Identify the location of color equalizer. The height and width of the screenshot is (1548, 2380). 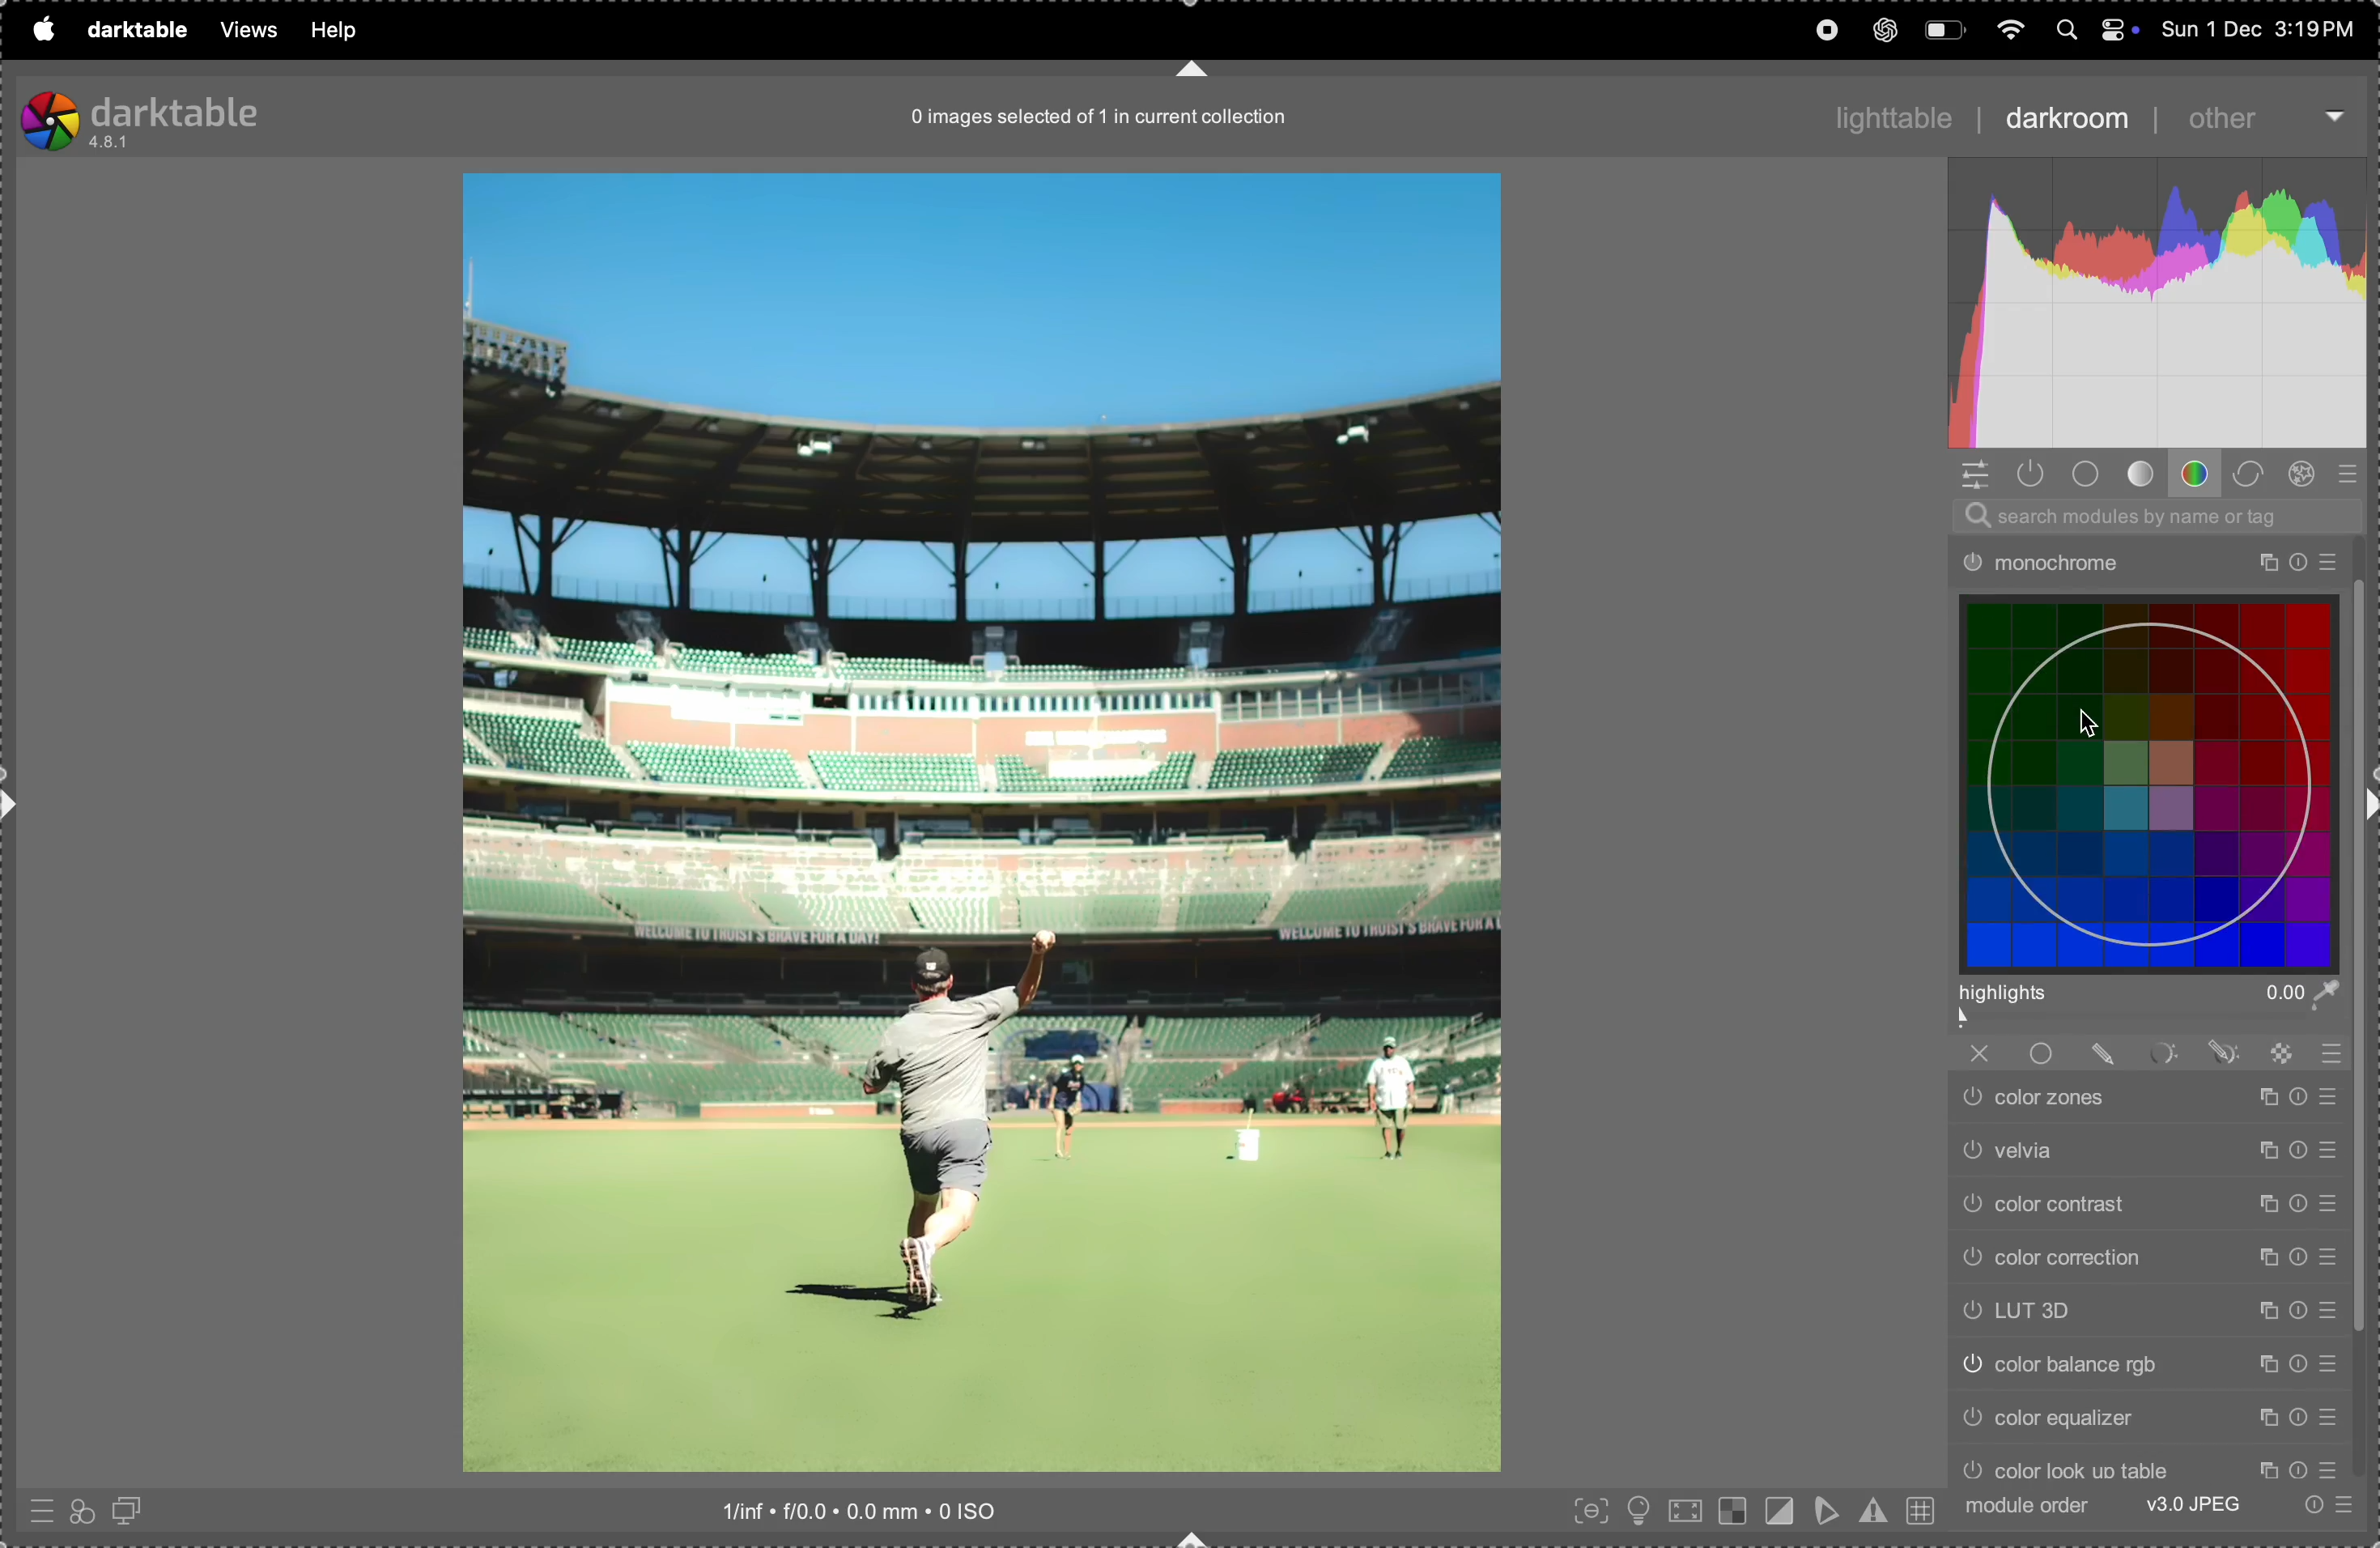
(2154, 1422).